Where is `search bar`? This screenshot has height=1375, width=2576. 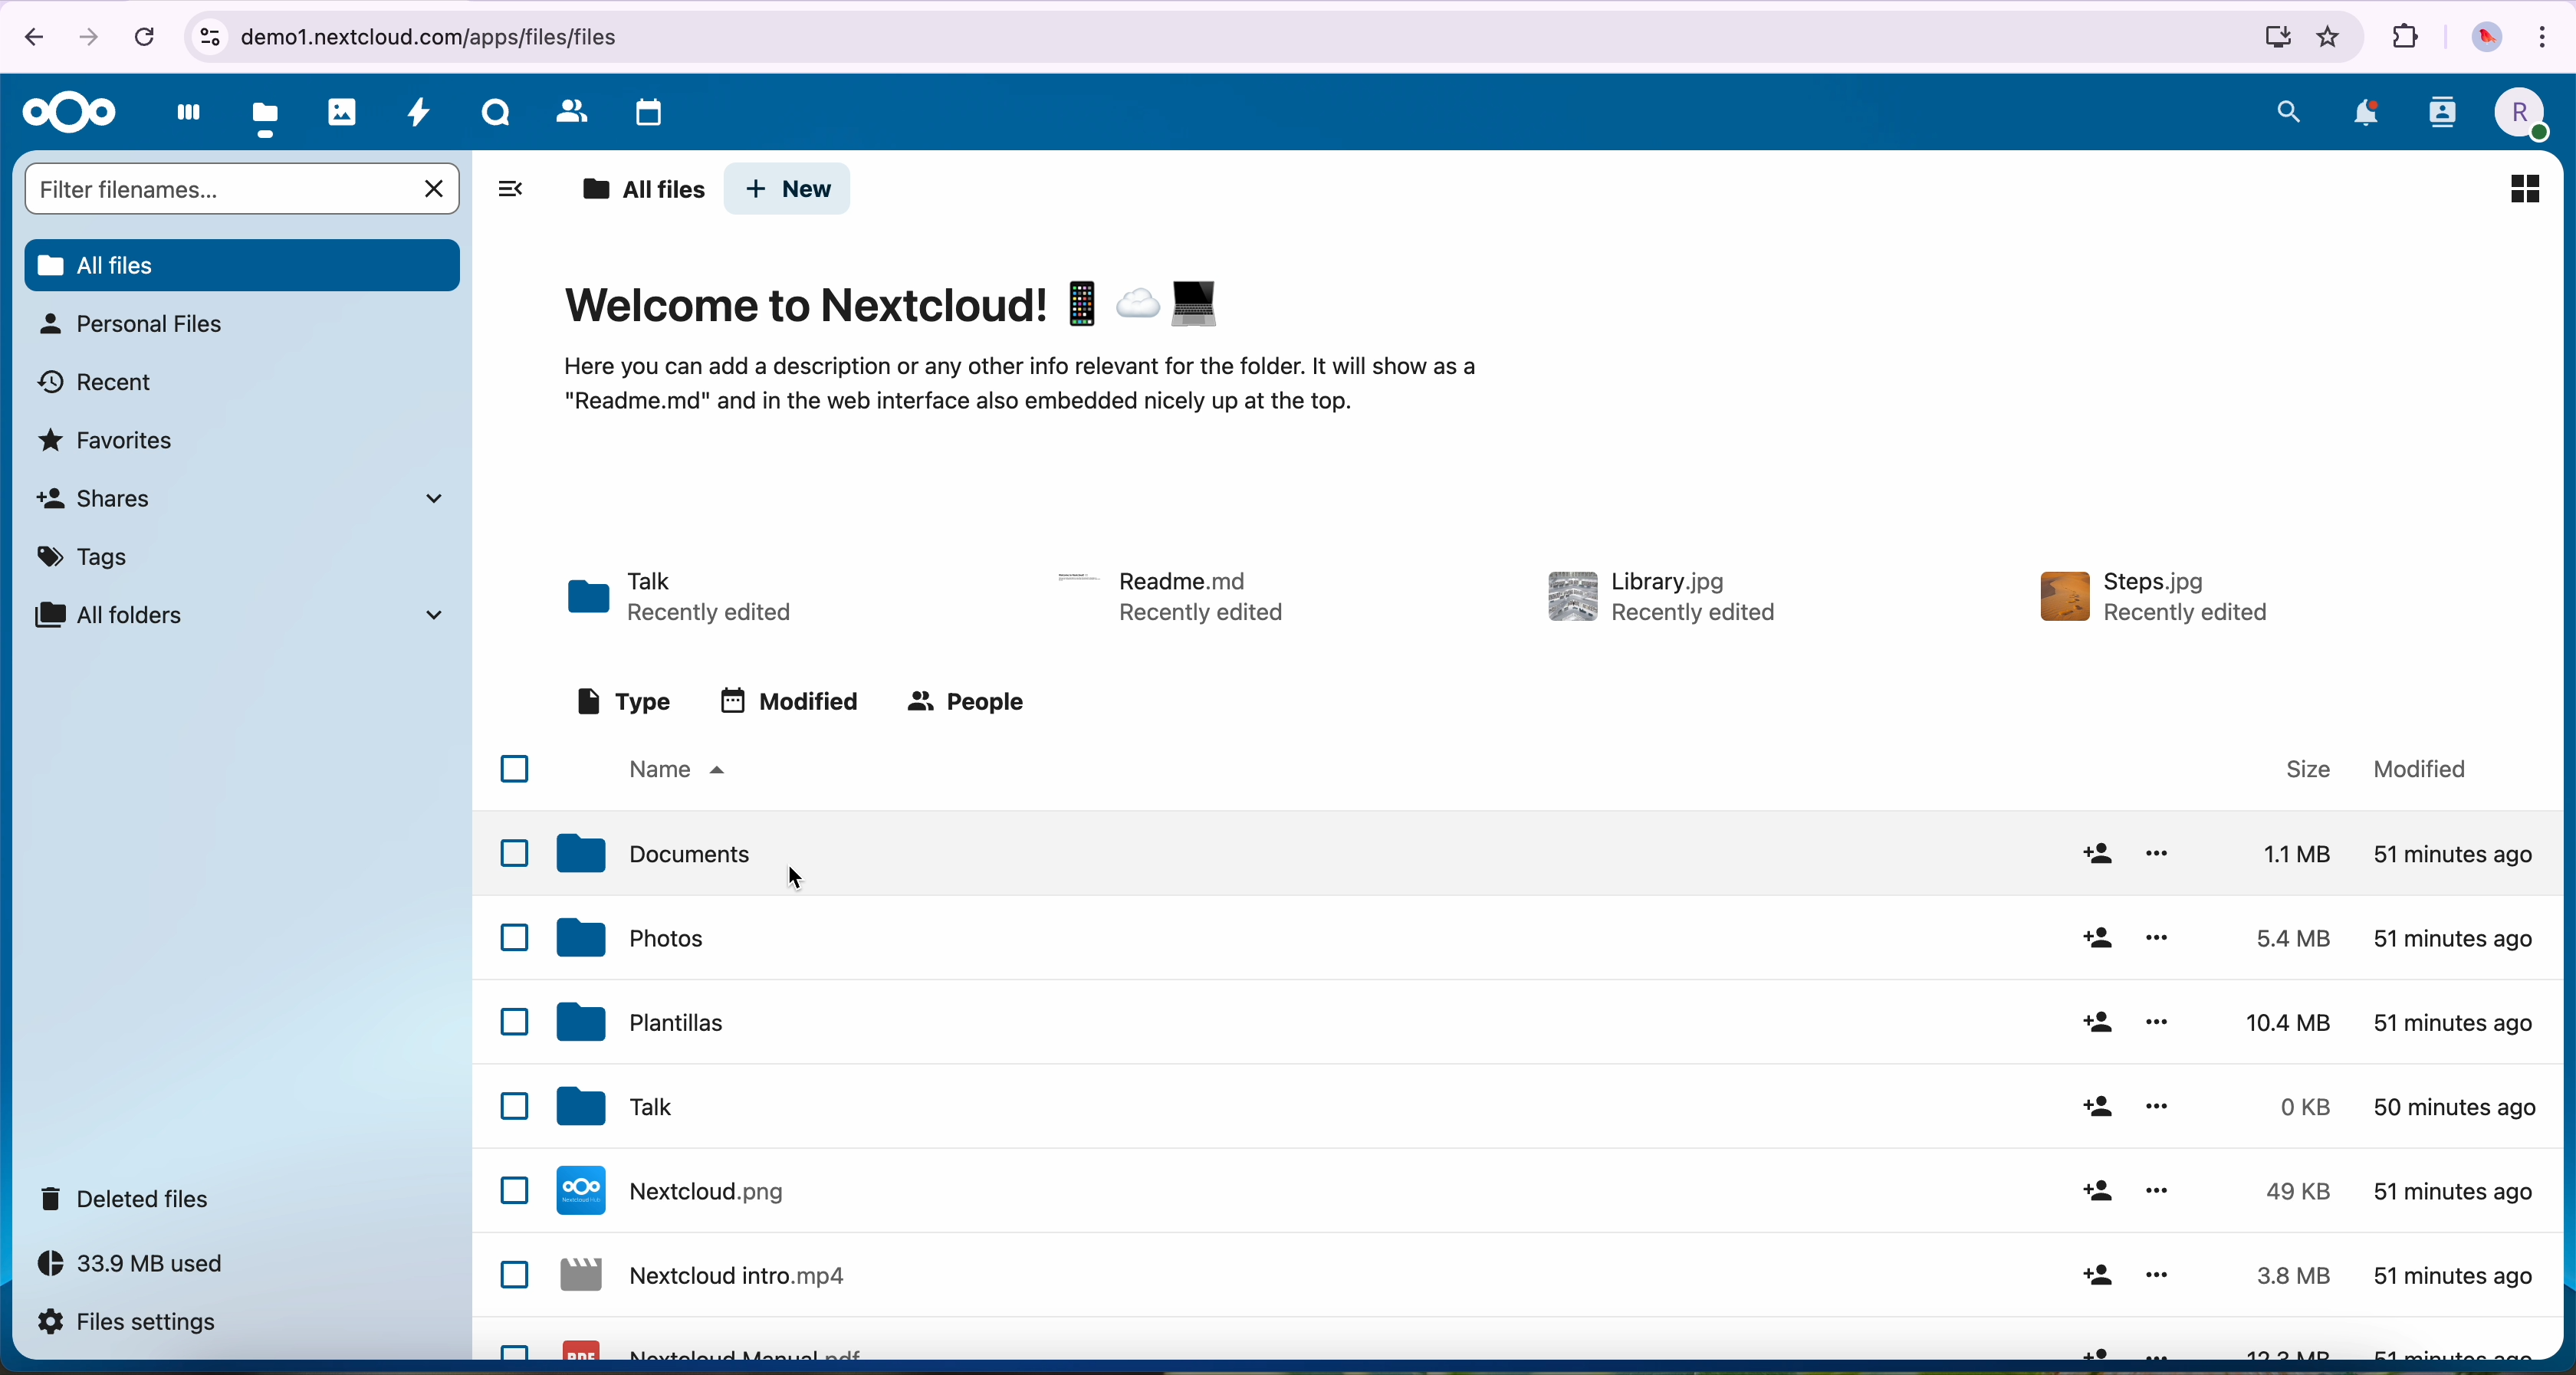
search bar is located at coordinates (217, 188).